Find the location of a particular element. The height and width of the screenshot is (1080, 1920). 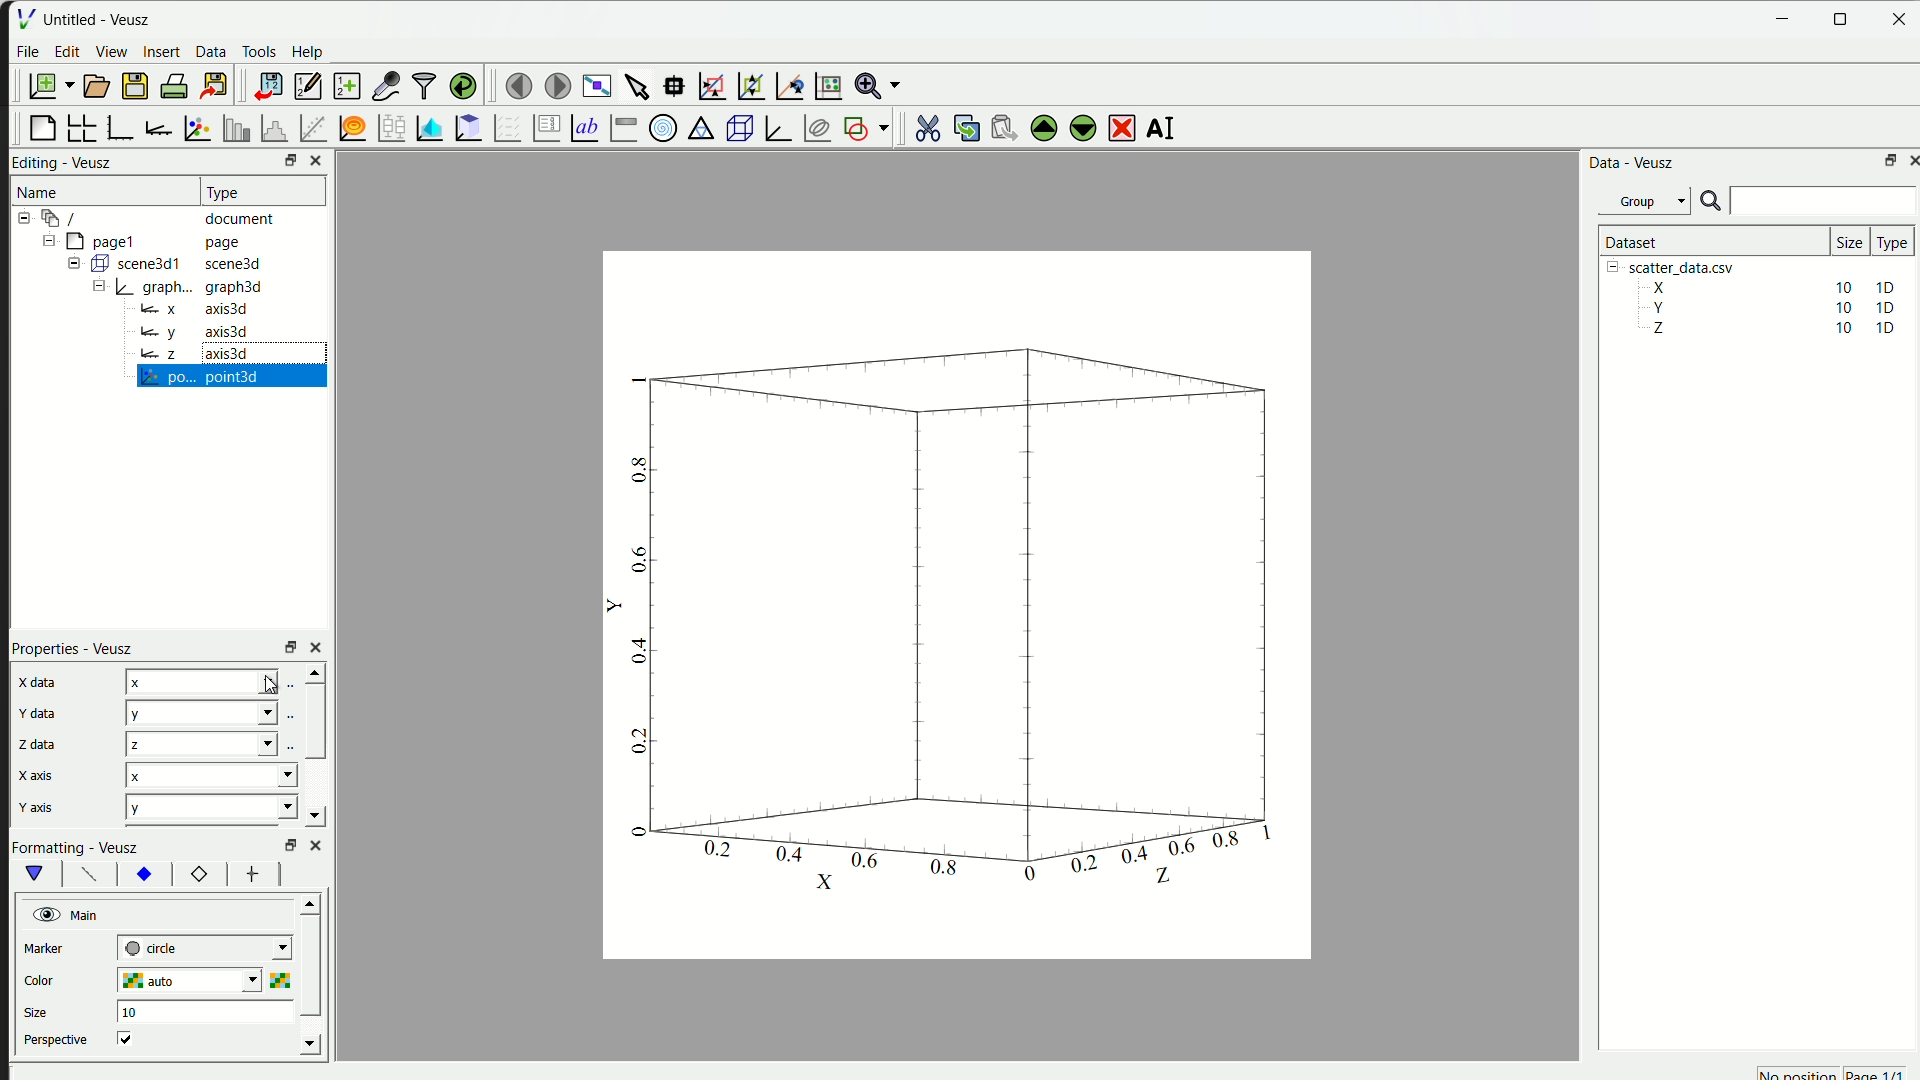

reload linked dataset is located at coordinates (464, 84).